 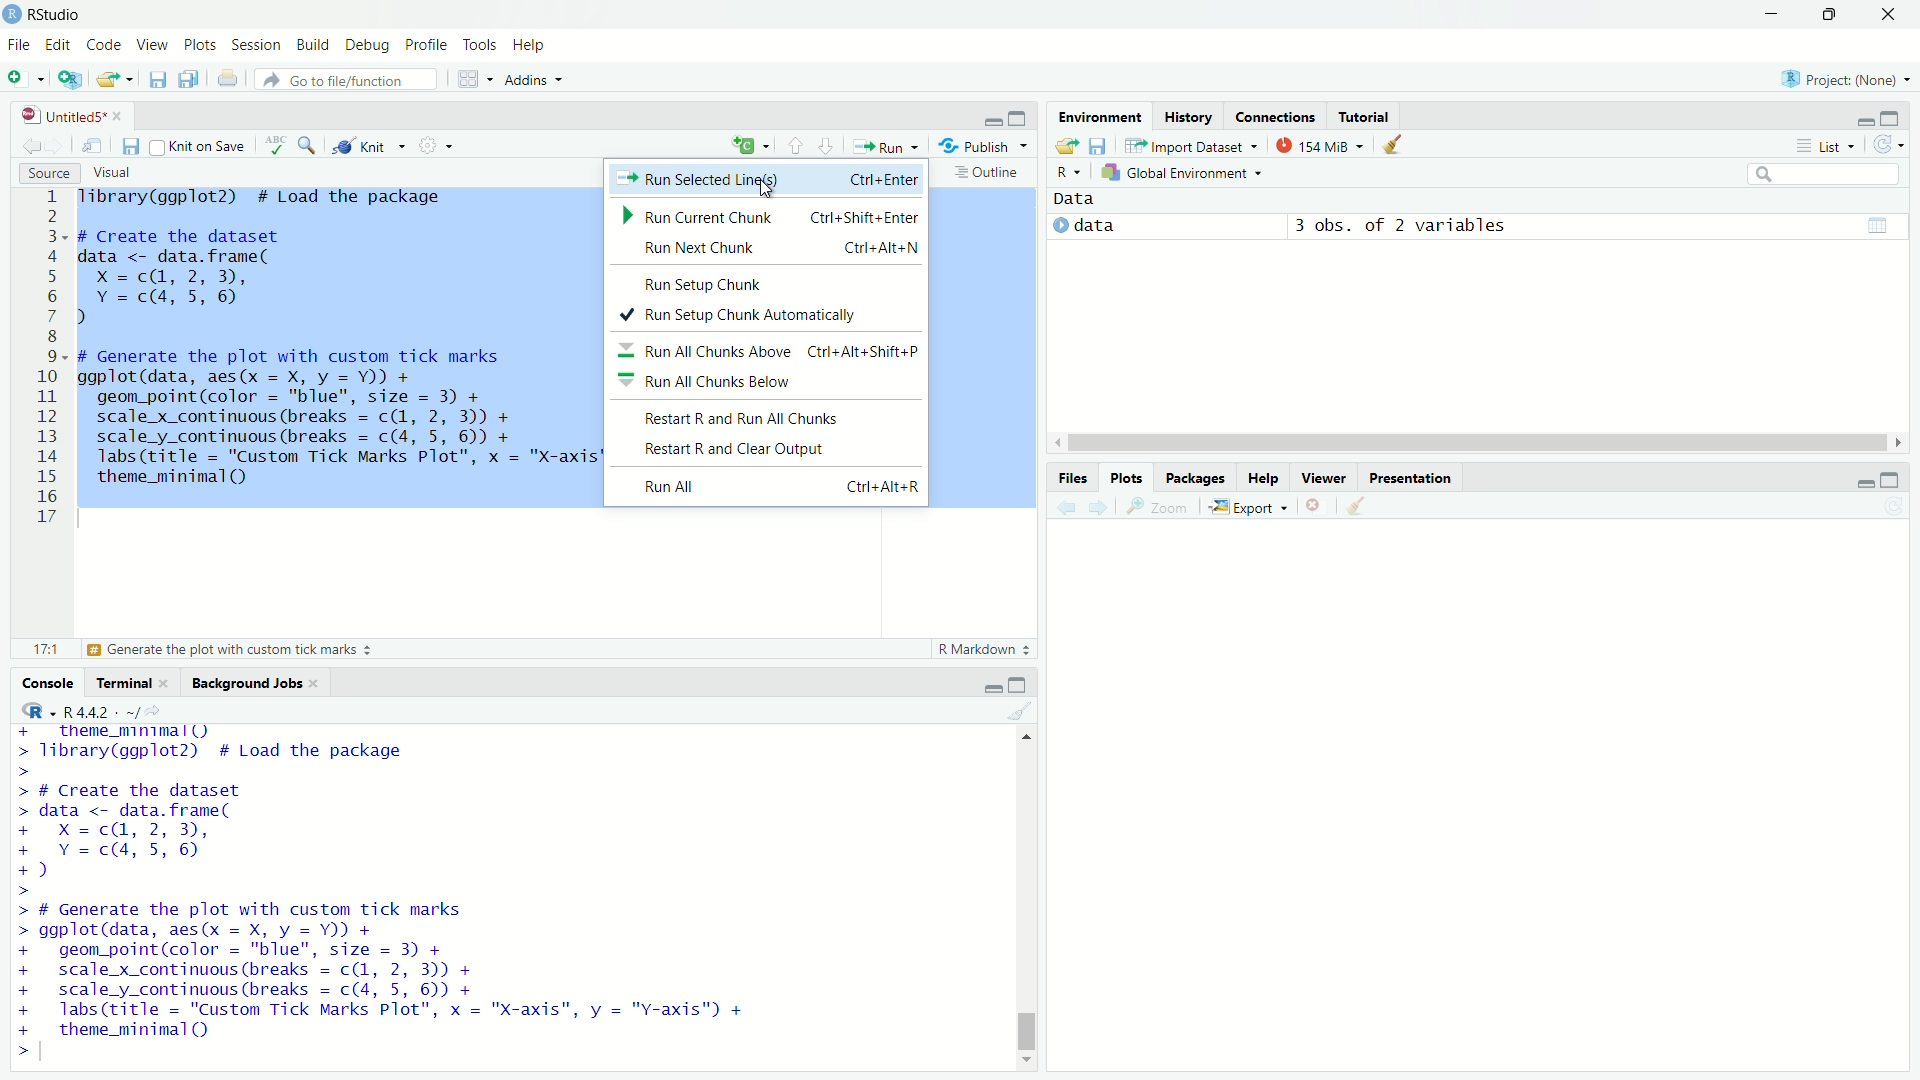 I want to click on 3 obs. of 2 variables, so click(x=1409, y=226).